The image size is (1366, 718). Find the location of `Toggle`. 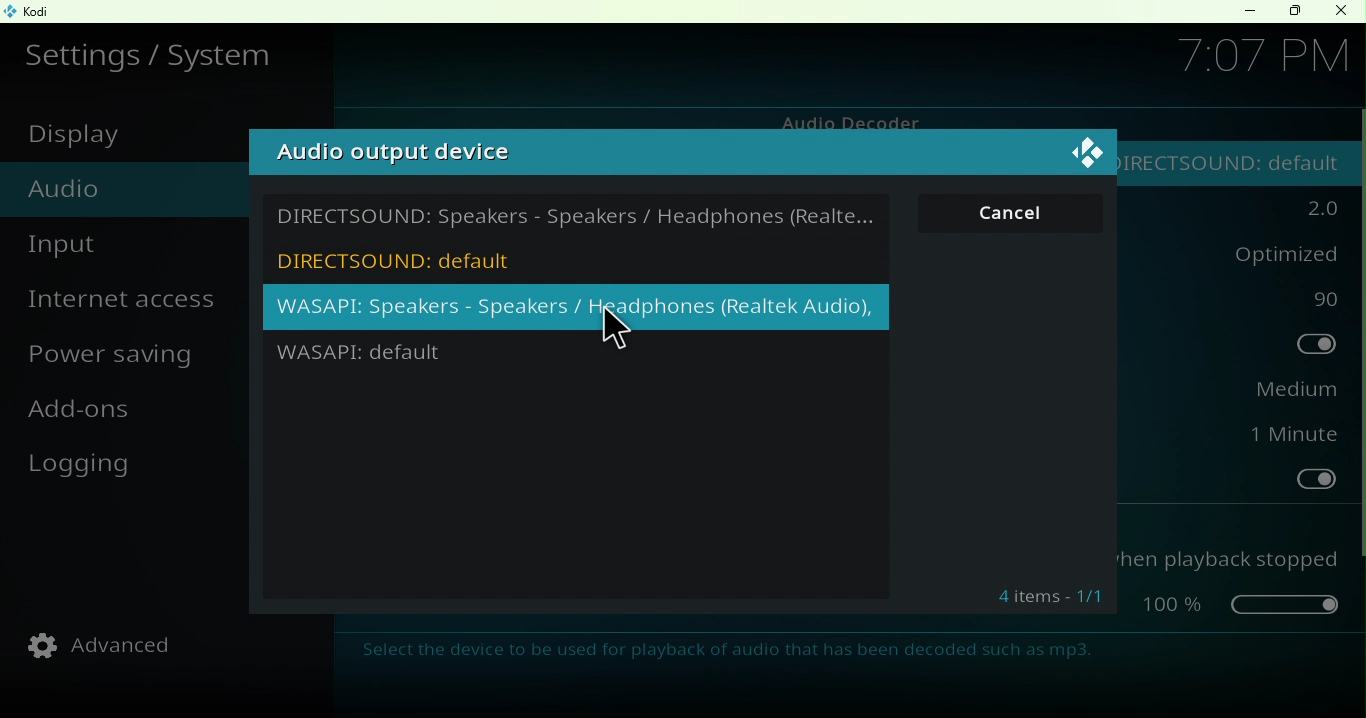

Toggle is located at coordinates (1243, 605).